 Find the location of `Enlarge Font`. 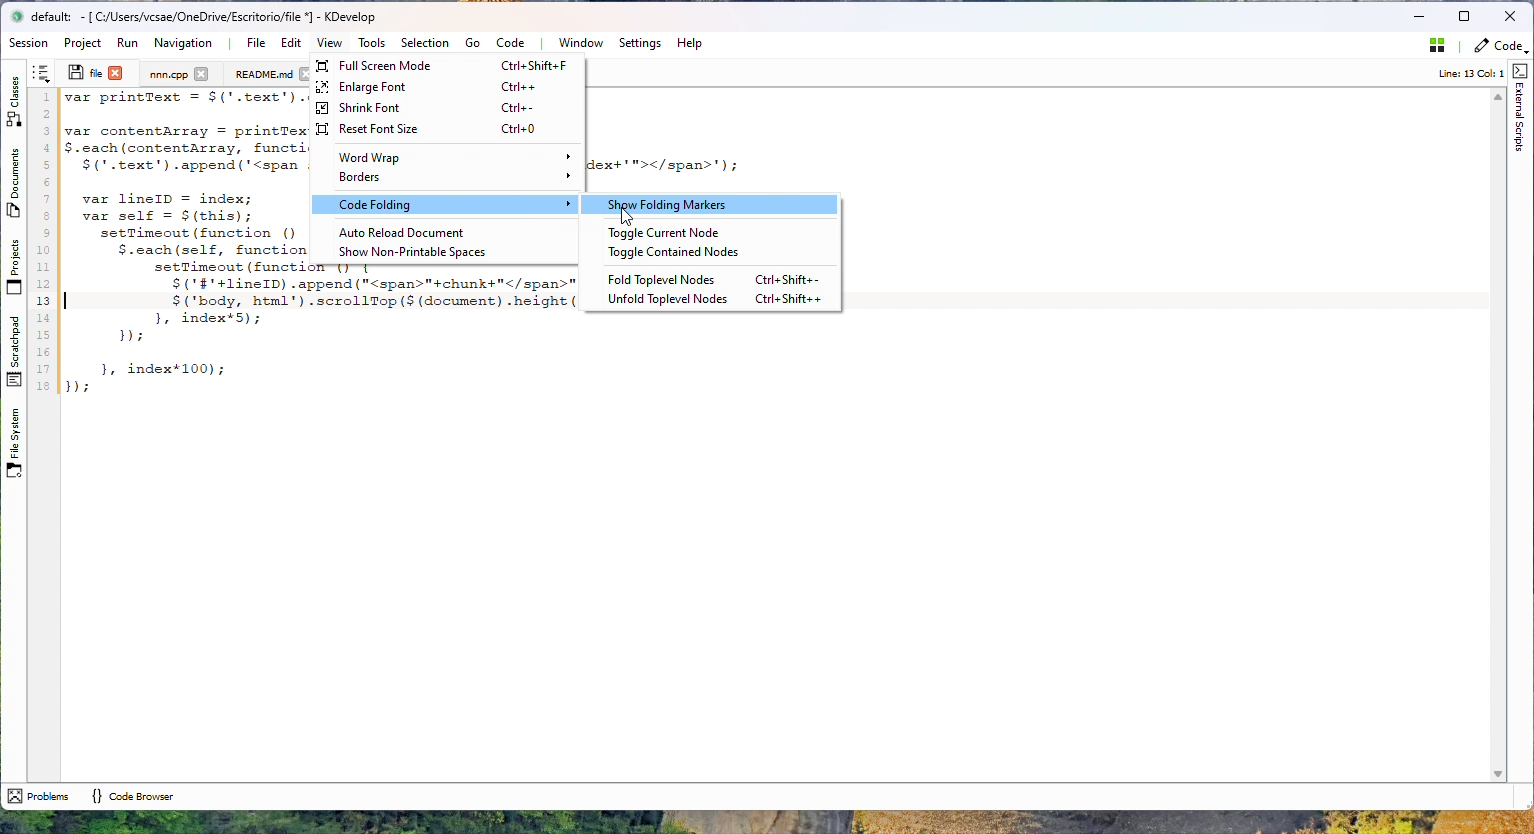

Enlarge Font is located at coordinates (442, 88).